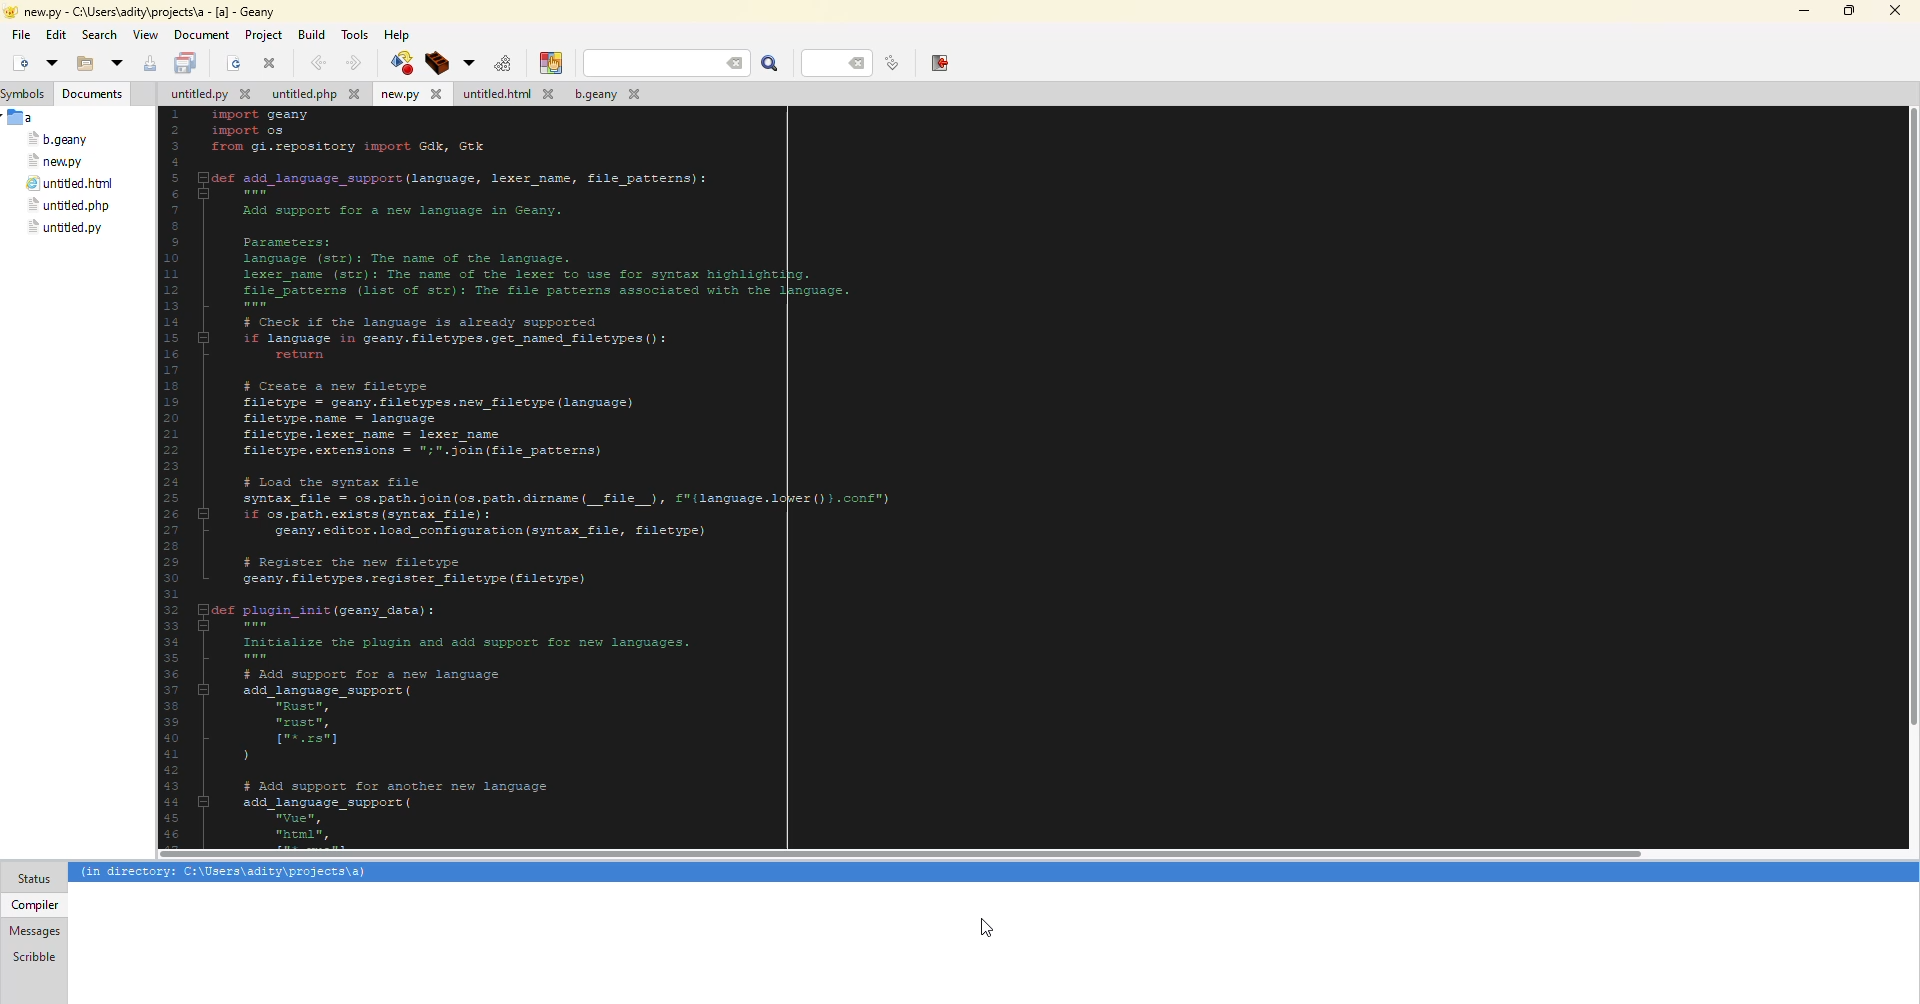  Describe the element at coordinates (271, 63) in the screenshot. I see `close` at that location.